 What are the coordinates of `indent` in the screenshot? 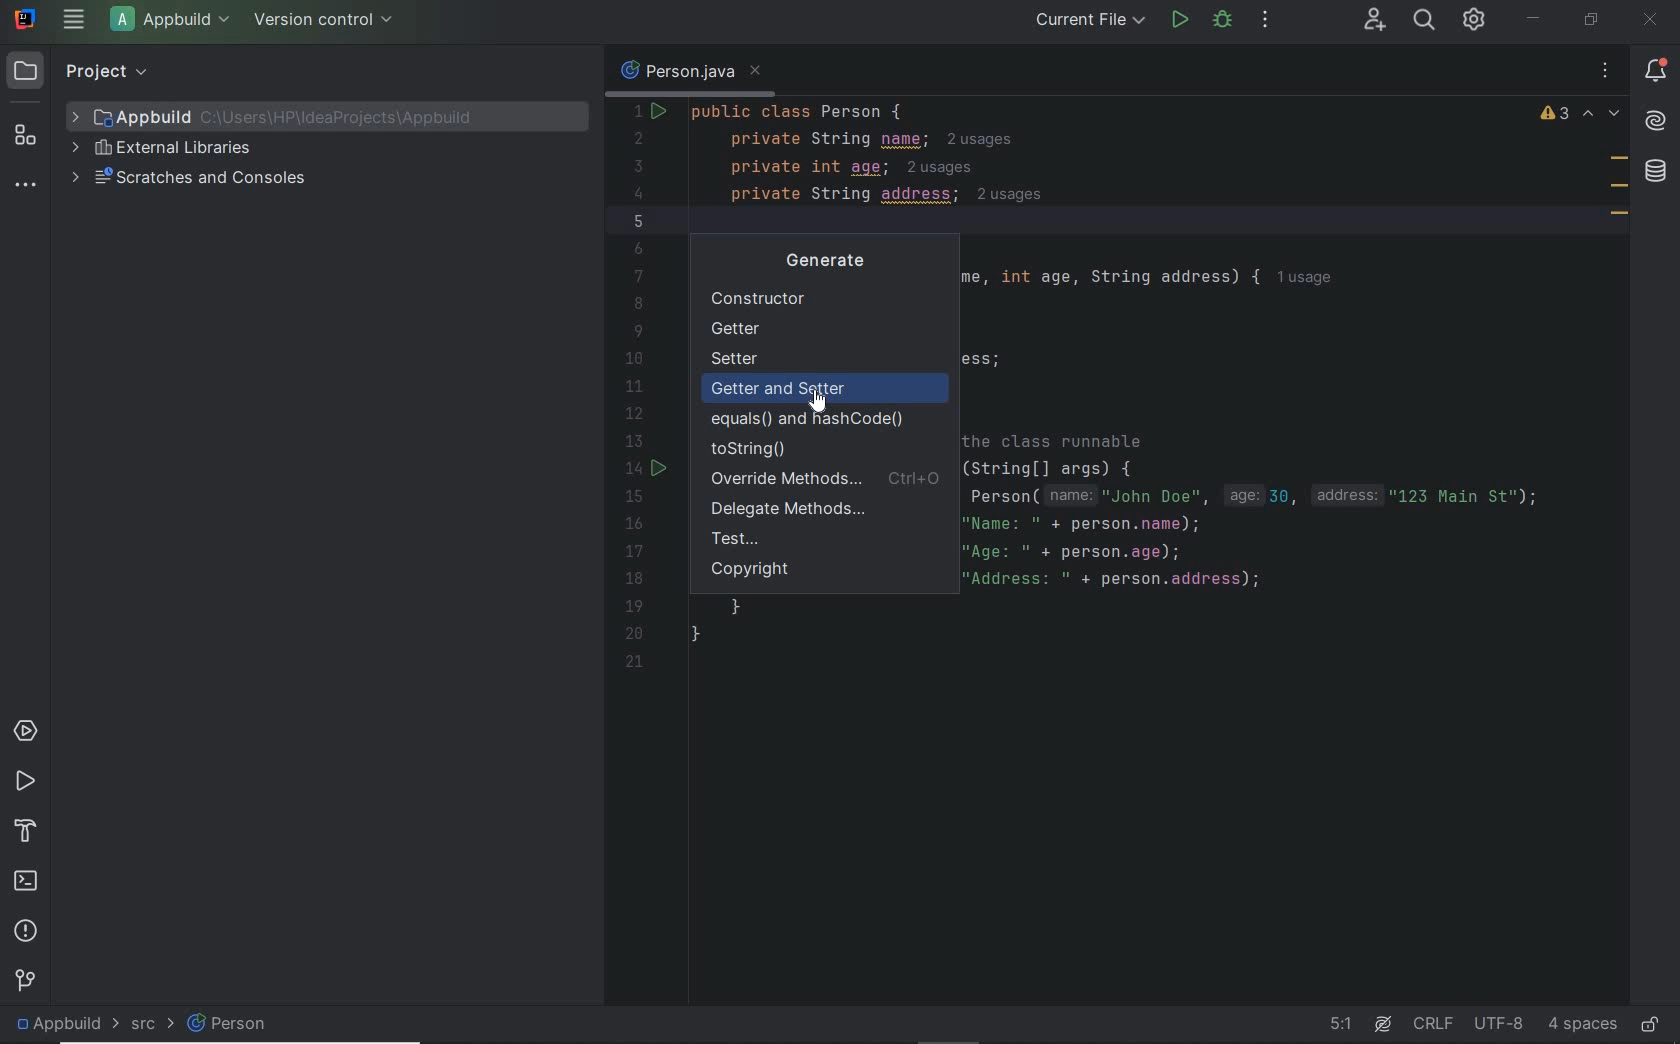 It's located at (1581, 1023).